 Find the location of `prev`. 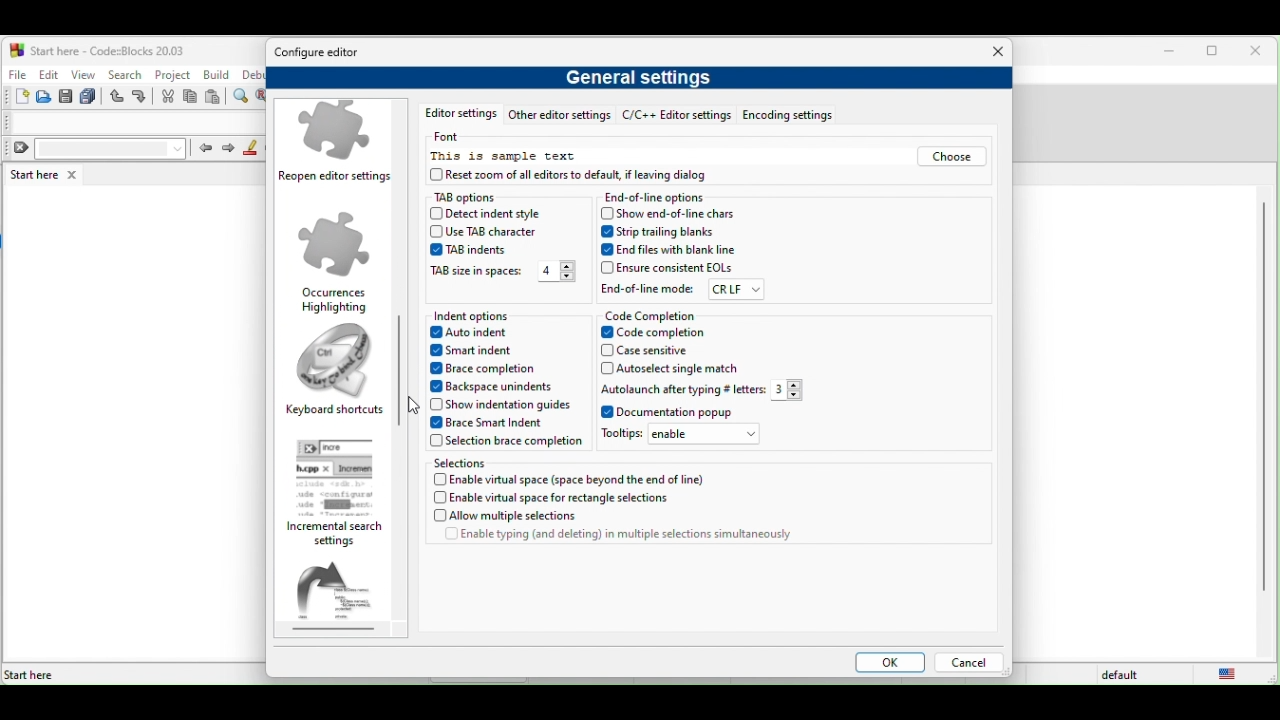

prev is located at coordinates (204, 147).